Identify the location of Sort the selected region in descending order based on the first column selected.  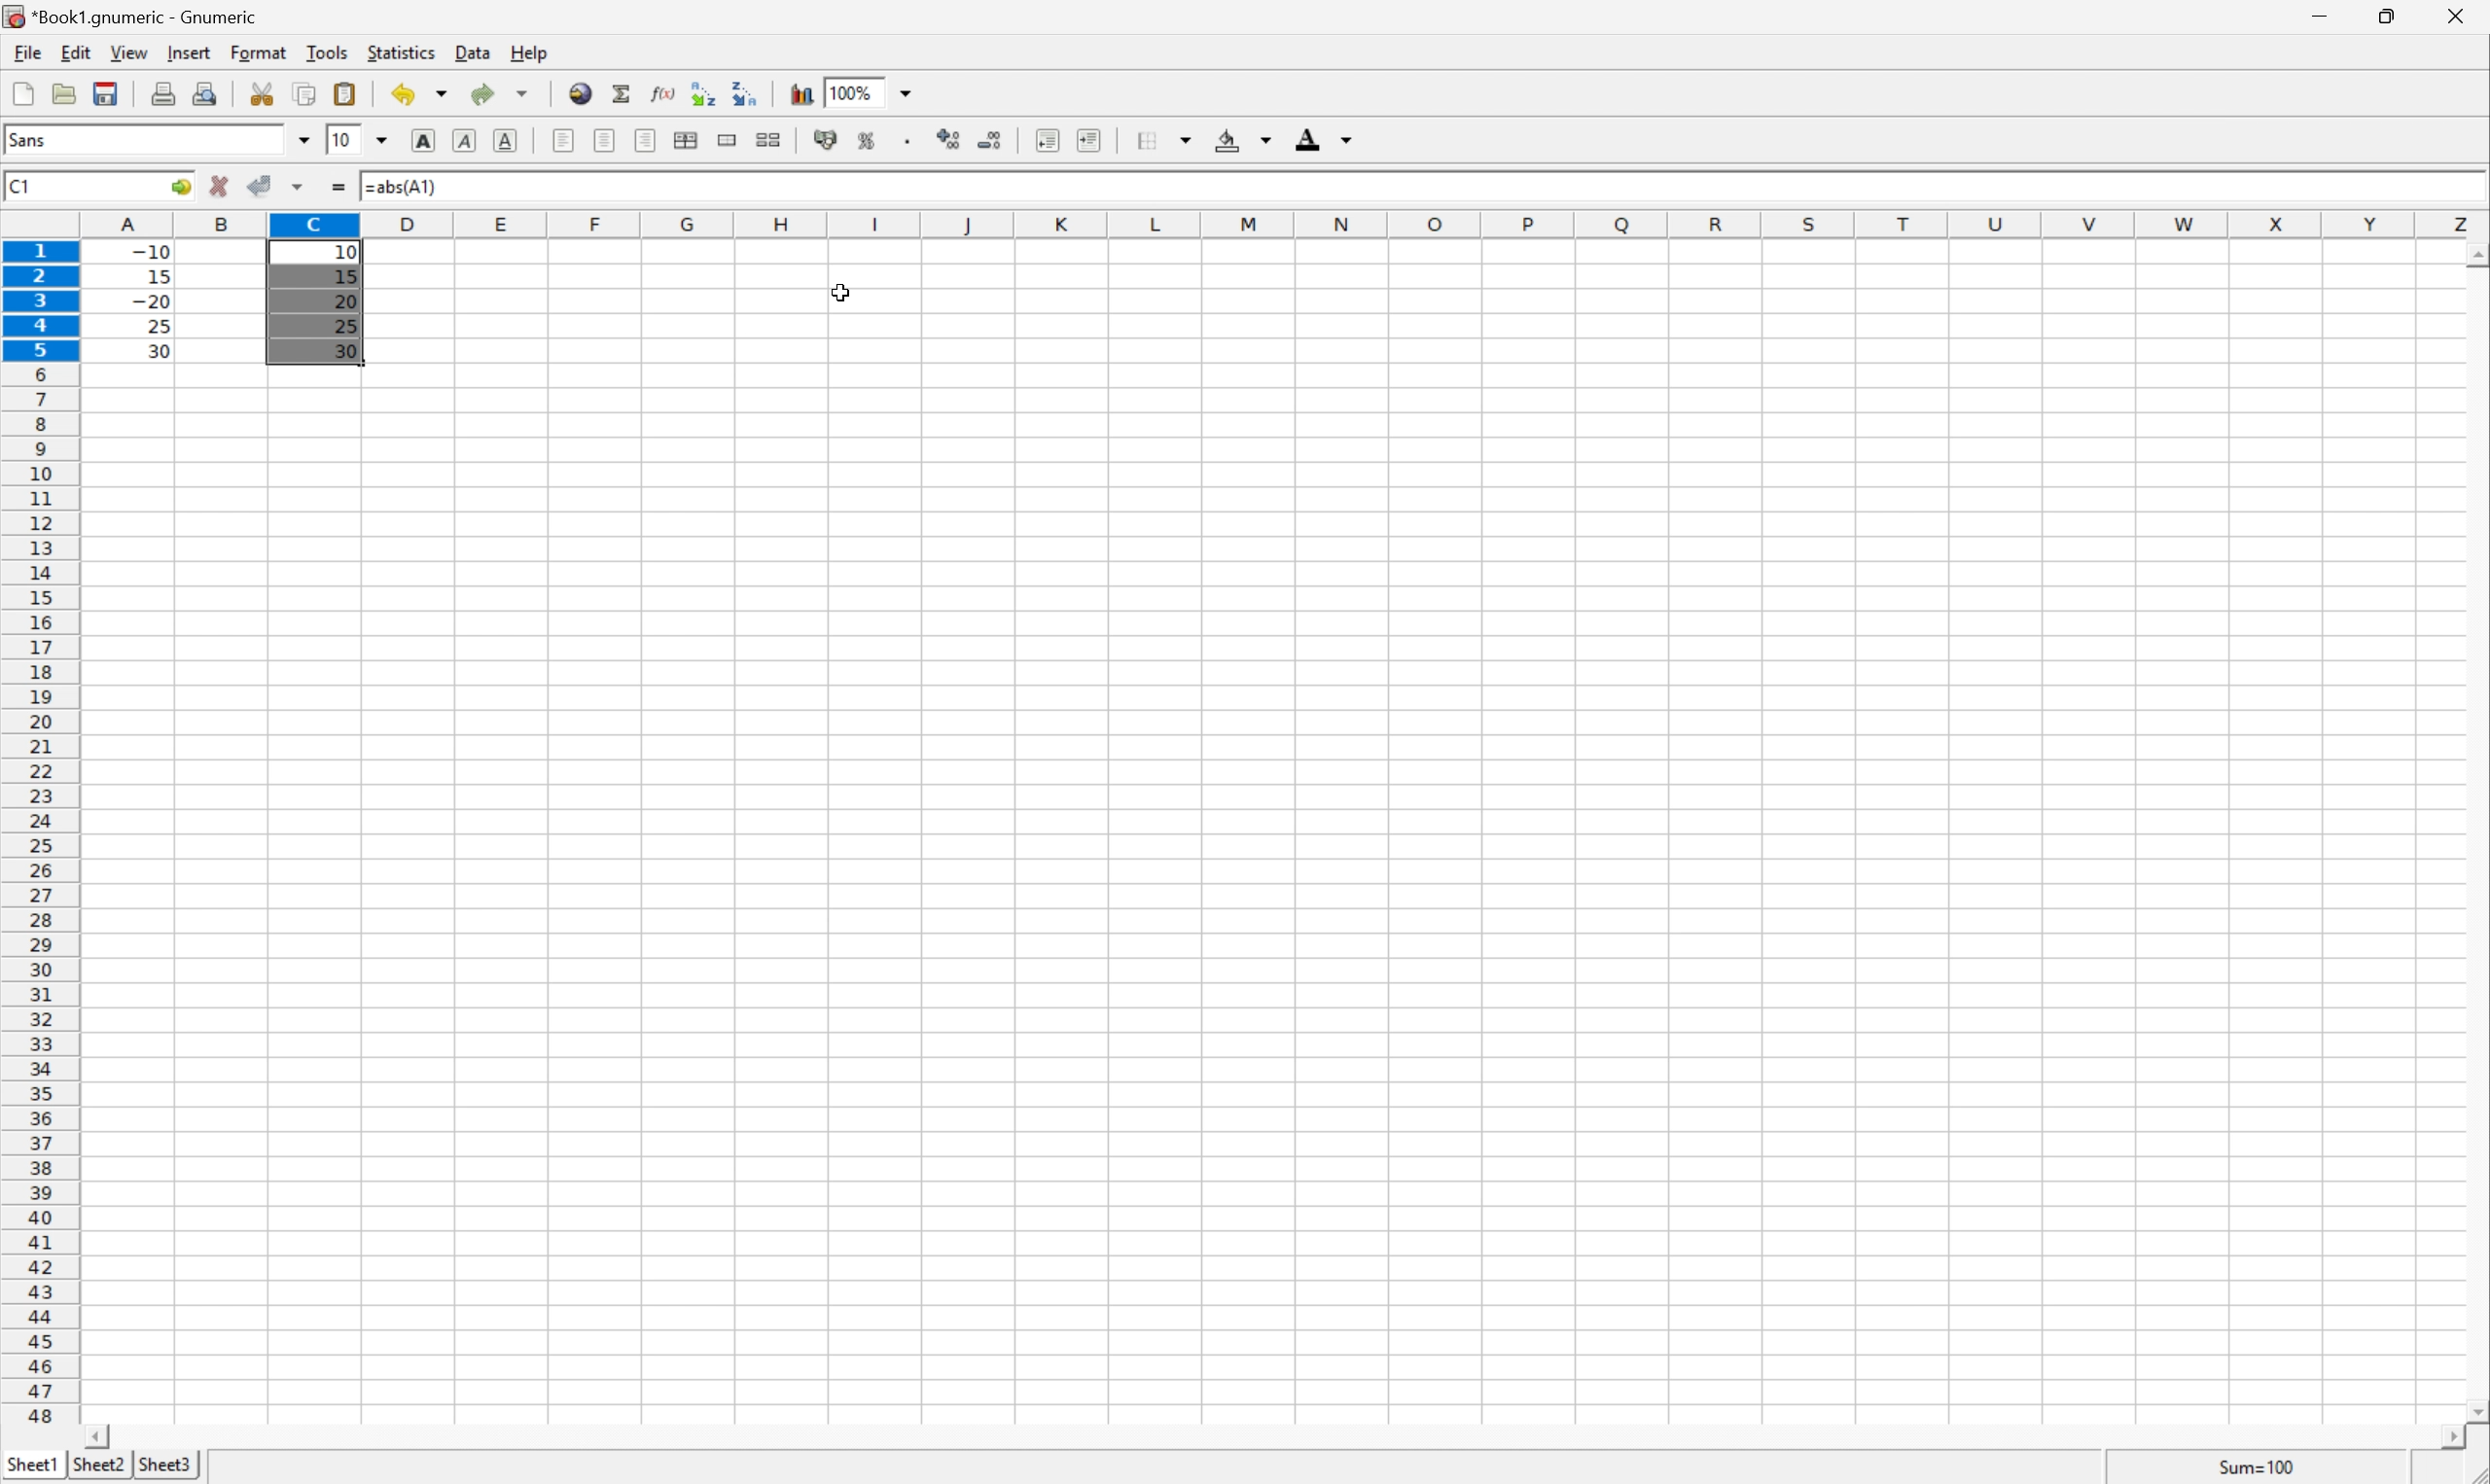
(744, 91).